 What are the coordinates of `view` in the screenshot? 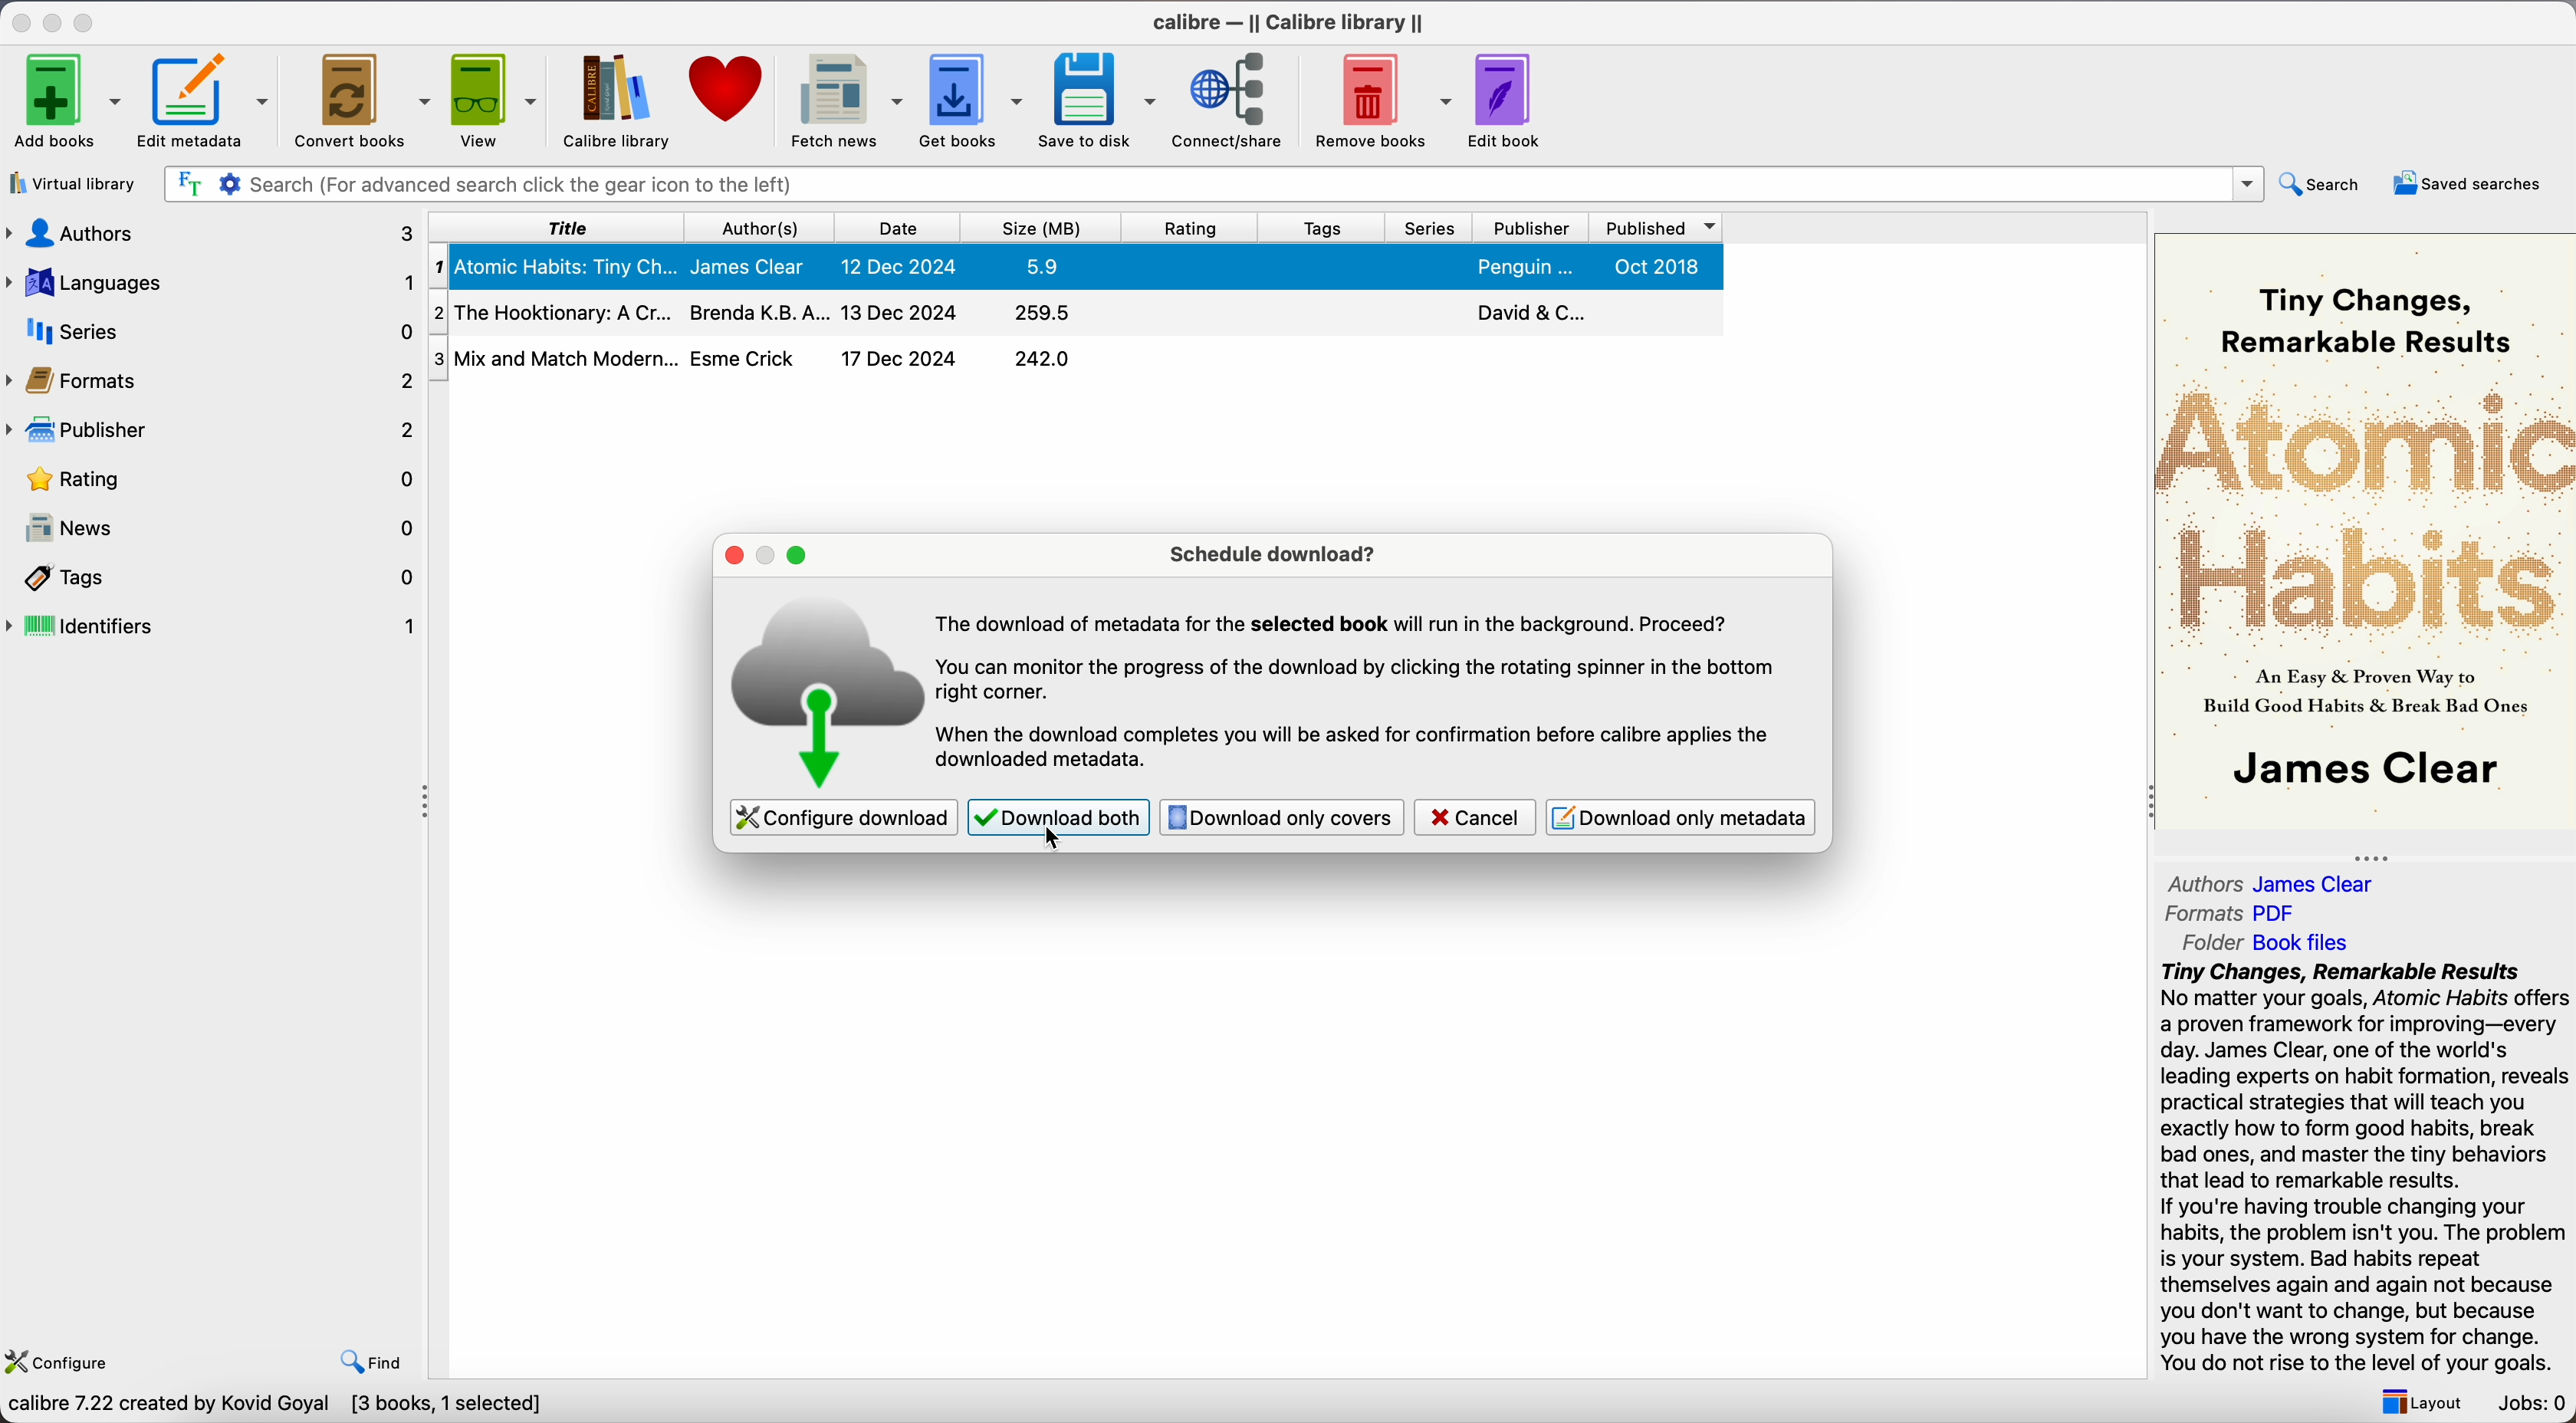 It's located at (496, 101).